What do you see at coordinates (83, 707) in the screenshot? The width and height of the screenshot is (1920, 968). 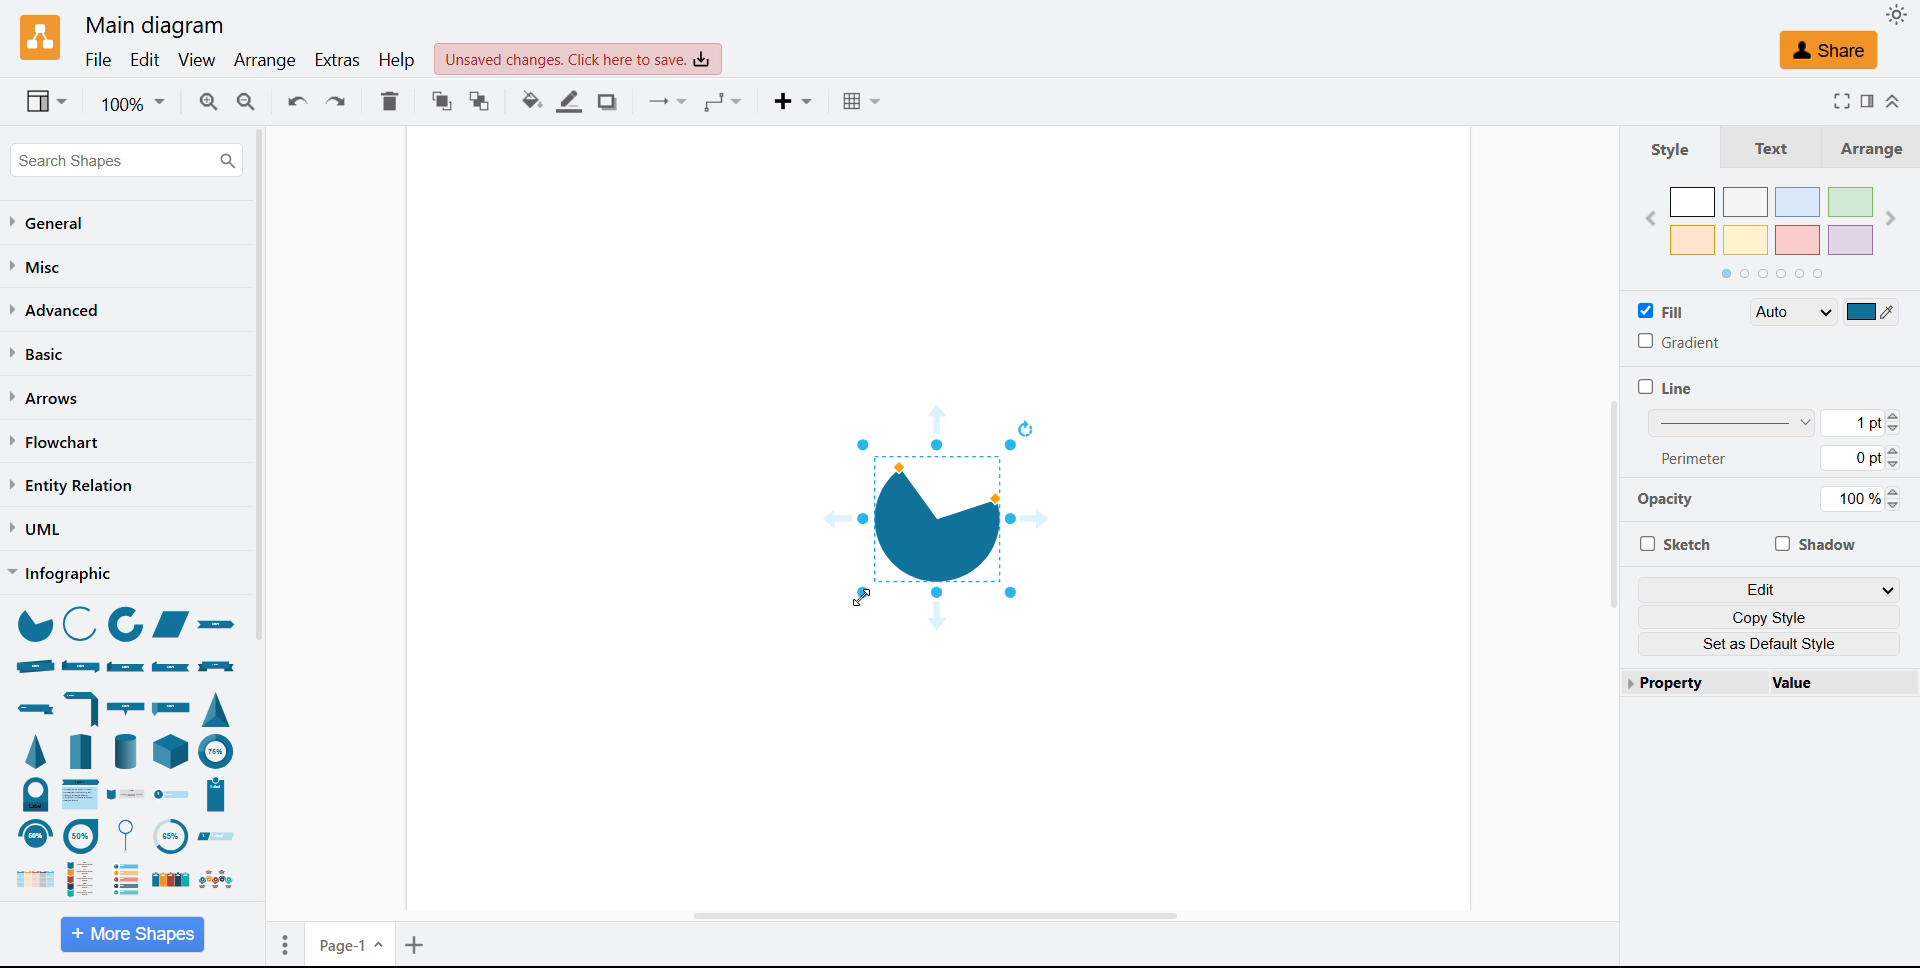 I see `banner half fold` at bounding box center [83, 707].